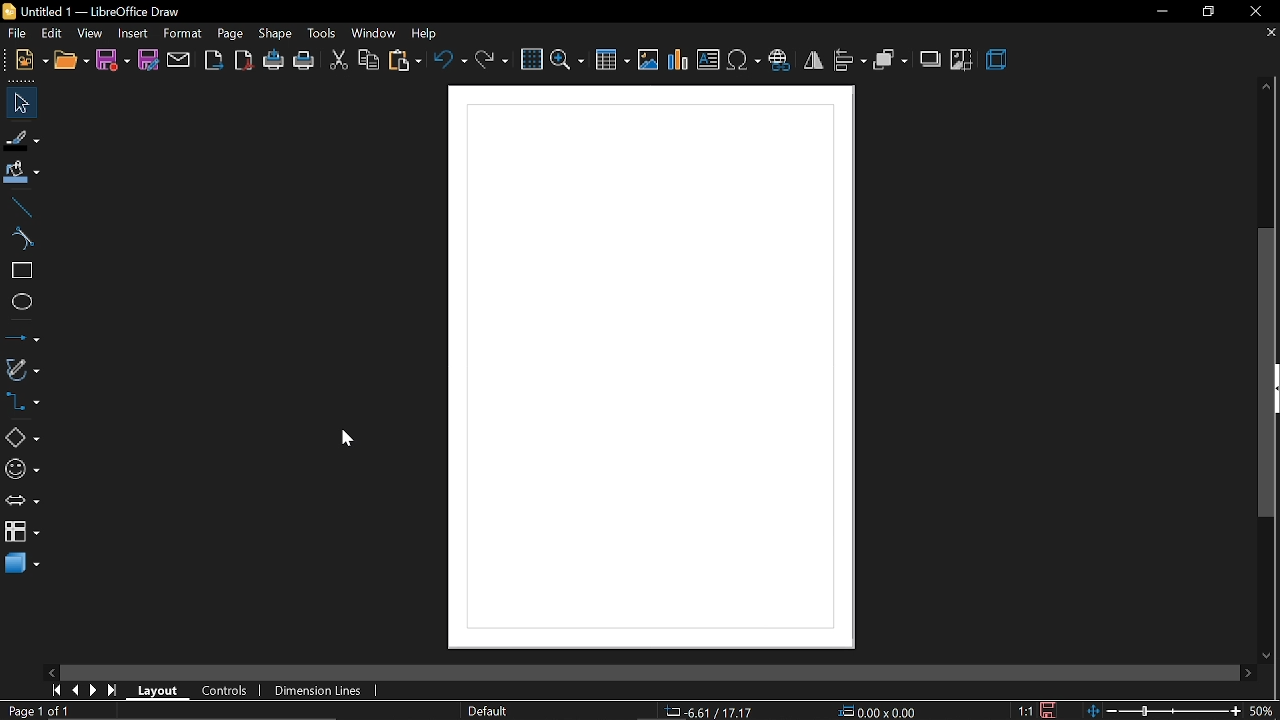  I want to click on insert symbol, so click(744, 60).